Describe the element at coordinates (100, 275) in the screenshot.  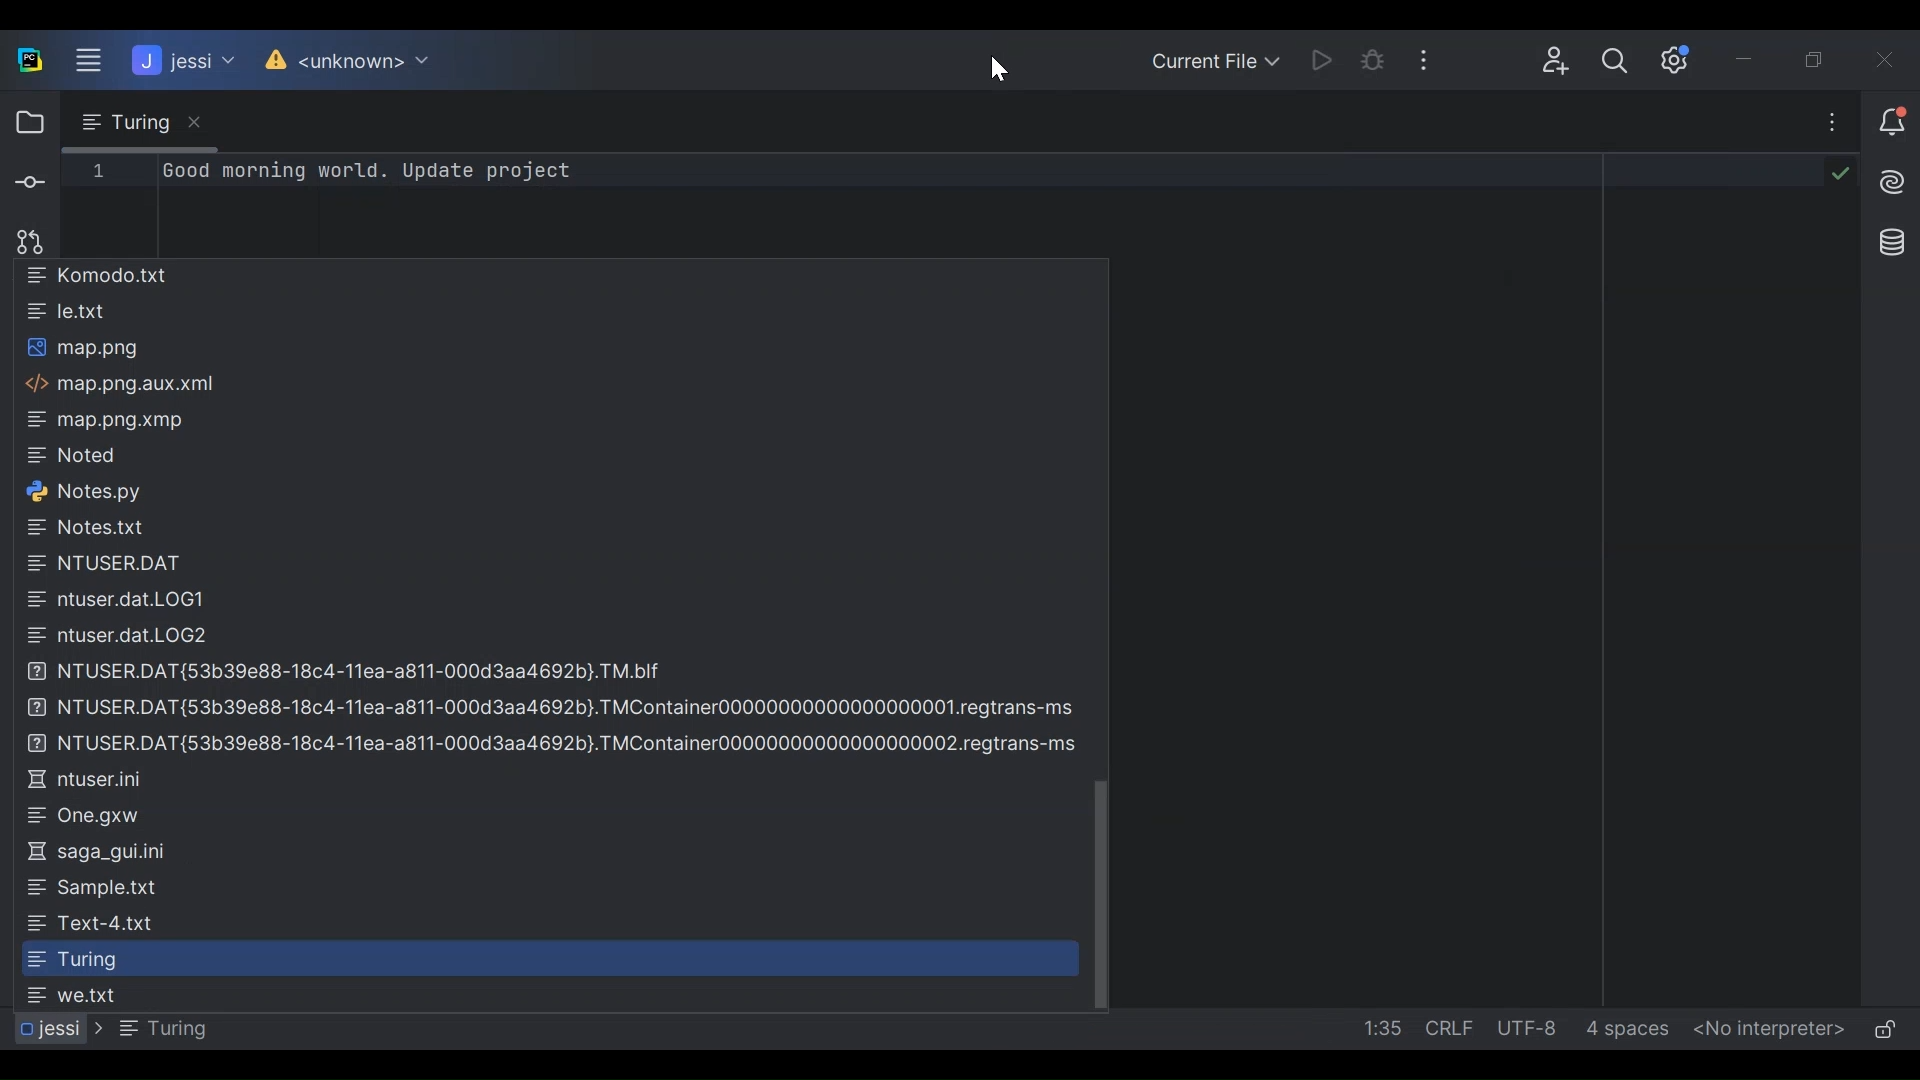
I see `Komodo.txt` at that location.